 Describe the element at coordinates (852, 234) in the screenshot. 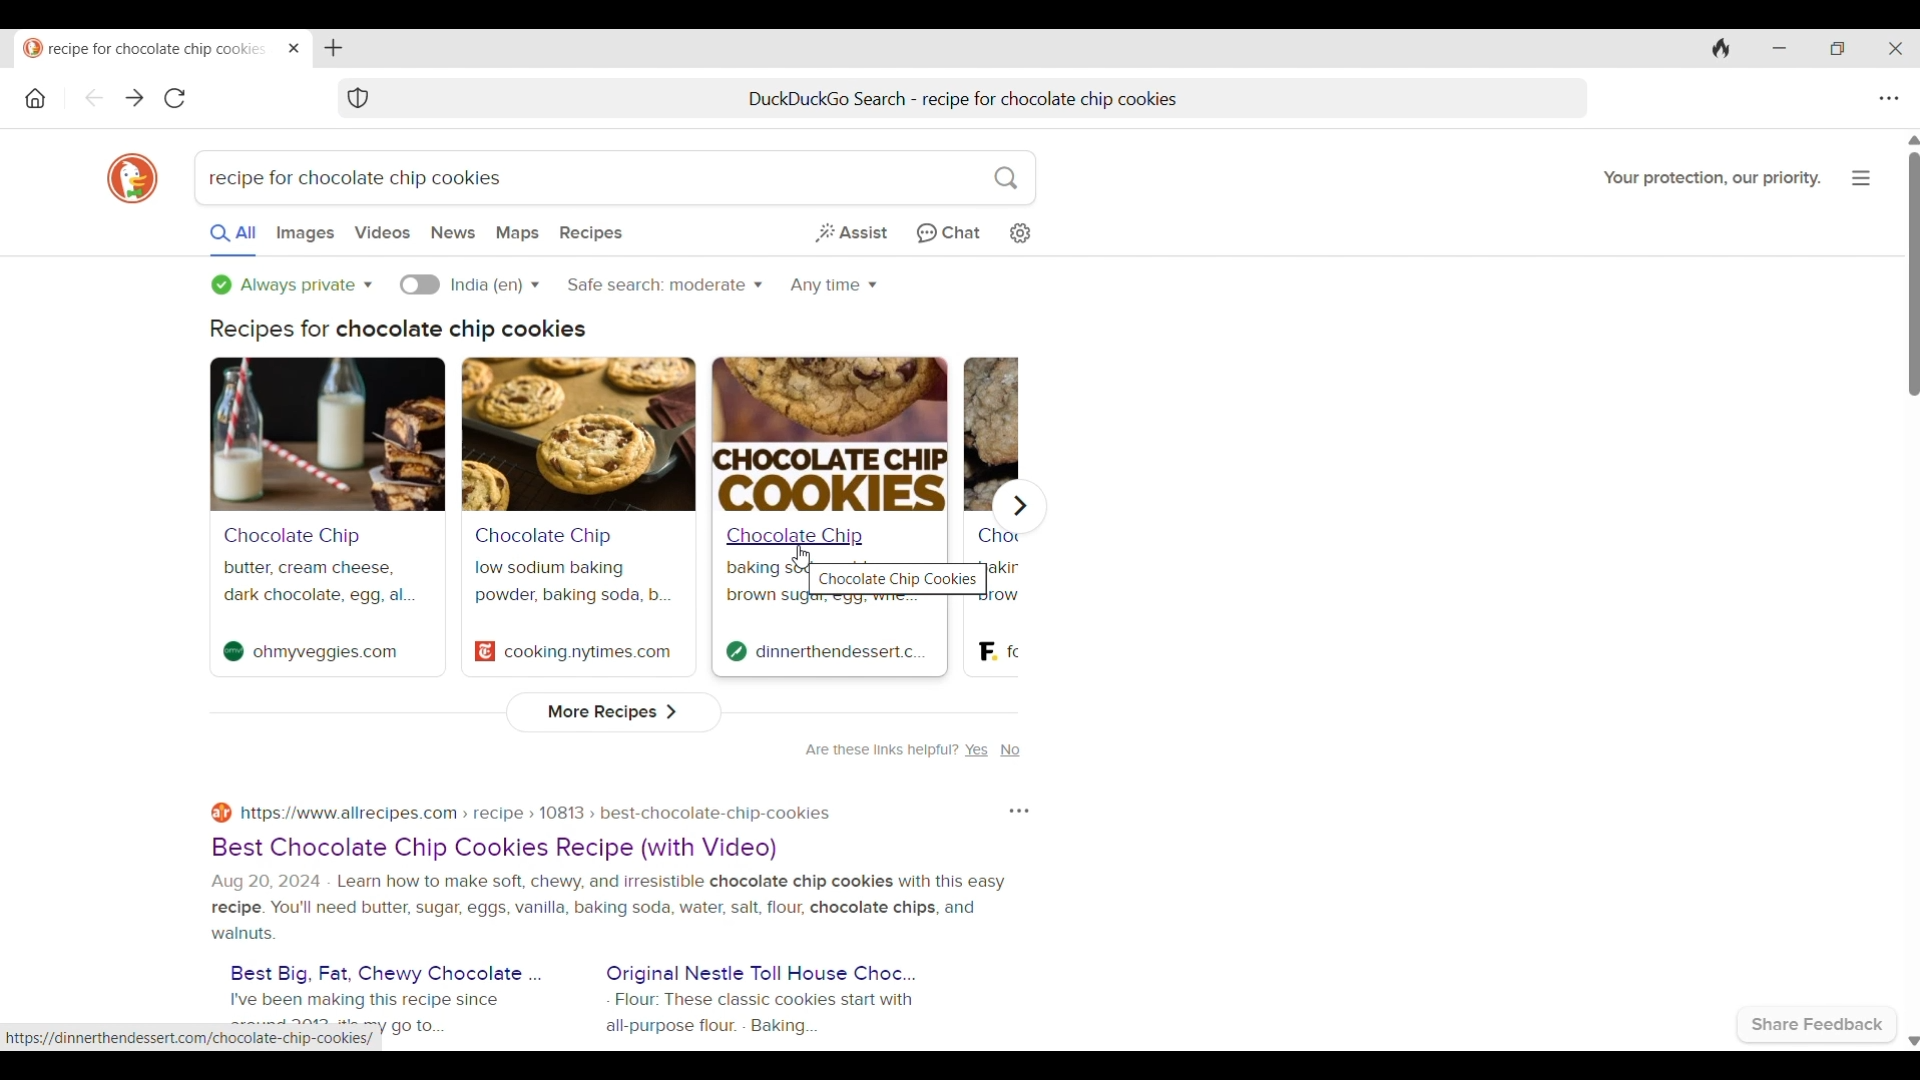

I see `Generate short answer from web` at that location.